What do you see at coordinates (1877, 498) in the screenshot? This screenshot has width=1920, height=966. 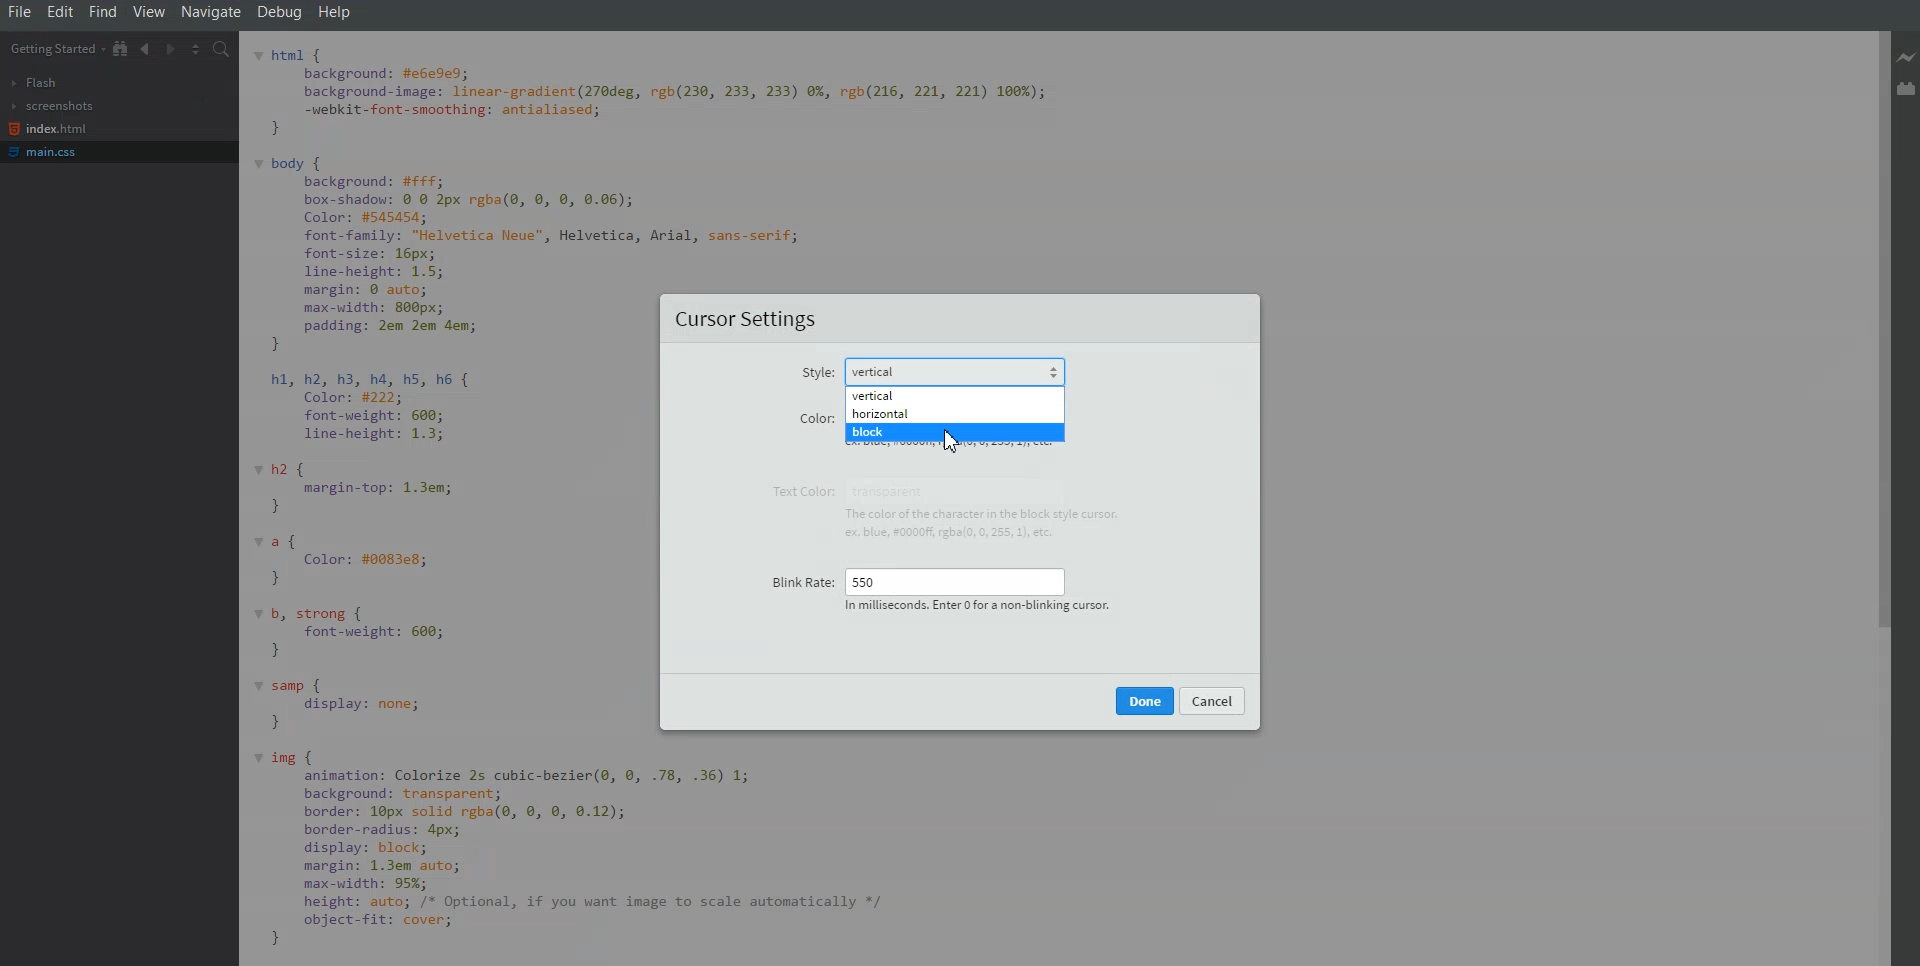 I see `Vertical Scroll bar` at bounding box center [1877, 498].